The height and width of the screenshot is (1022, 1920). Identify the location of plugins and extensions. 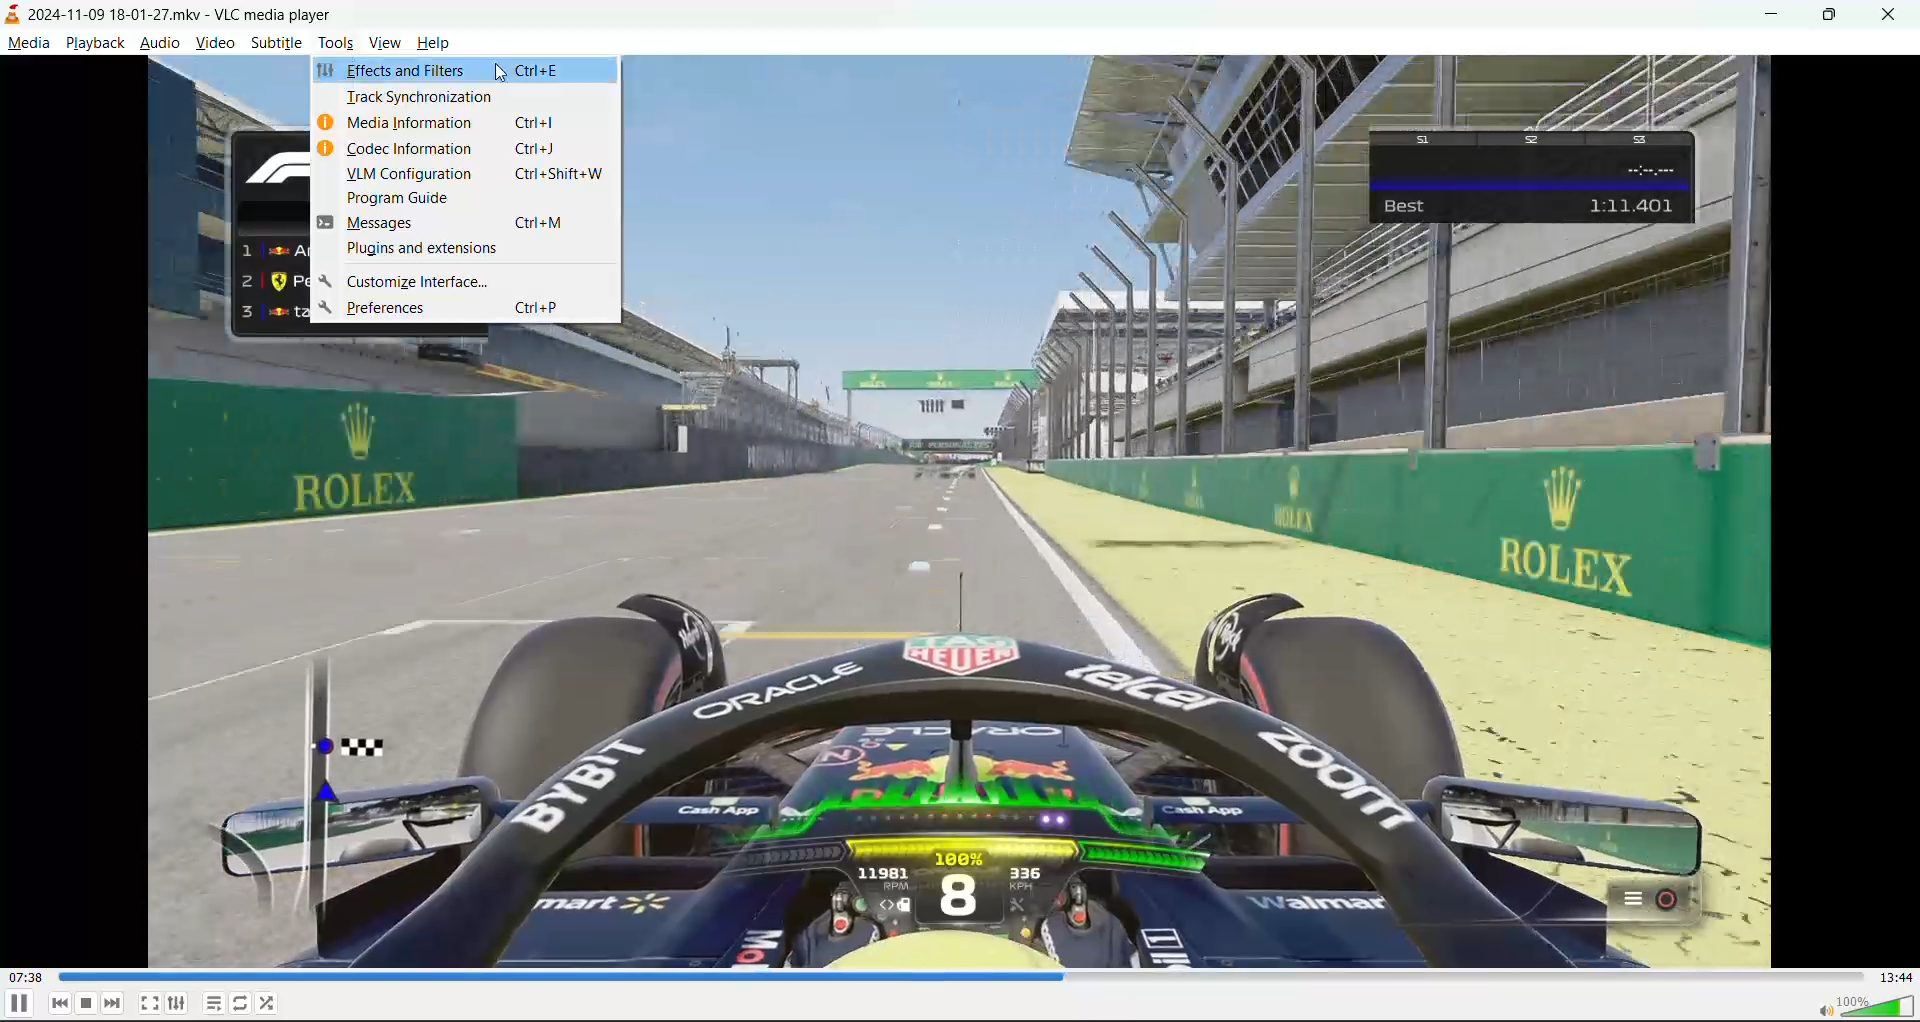
(475, 249).